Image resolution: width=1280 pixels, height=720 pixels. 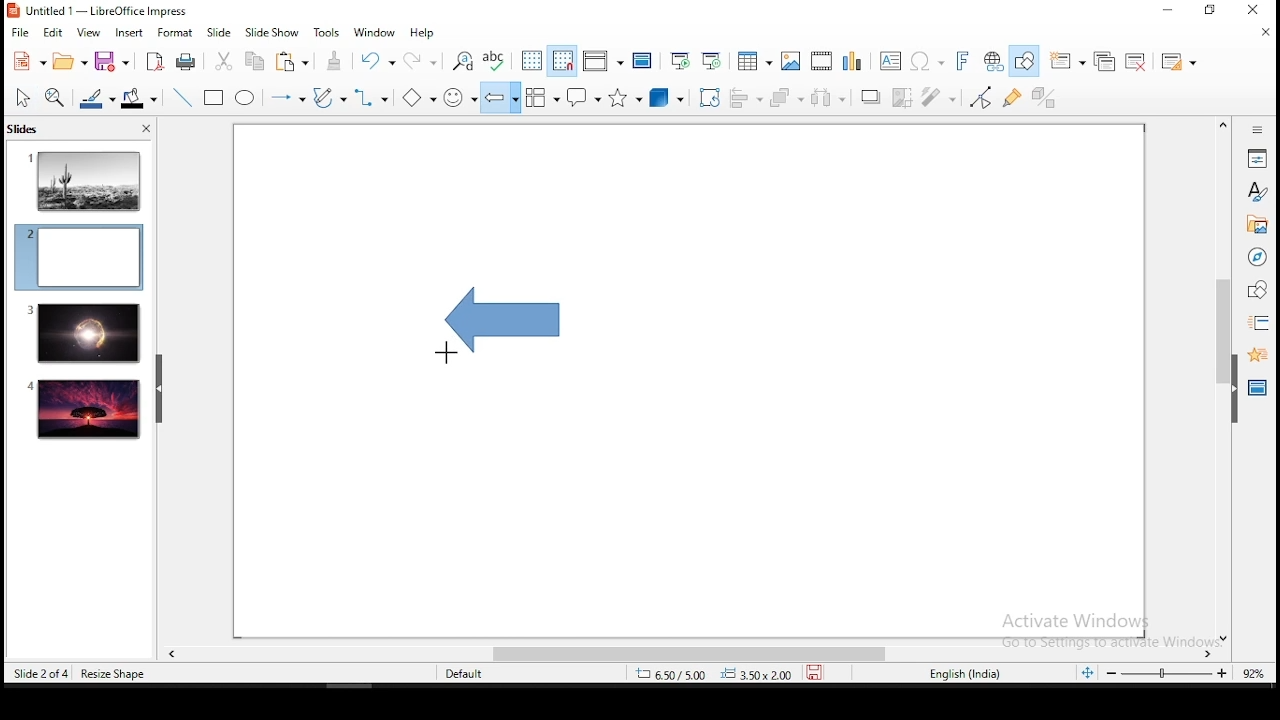 I want to click on zoom tool, so click(x=55, y=99).